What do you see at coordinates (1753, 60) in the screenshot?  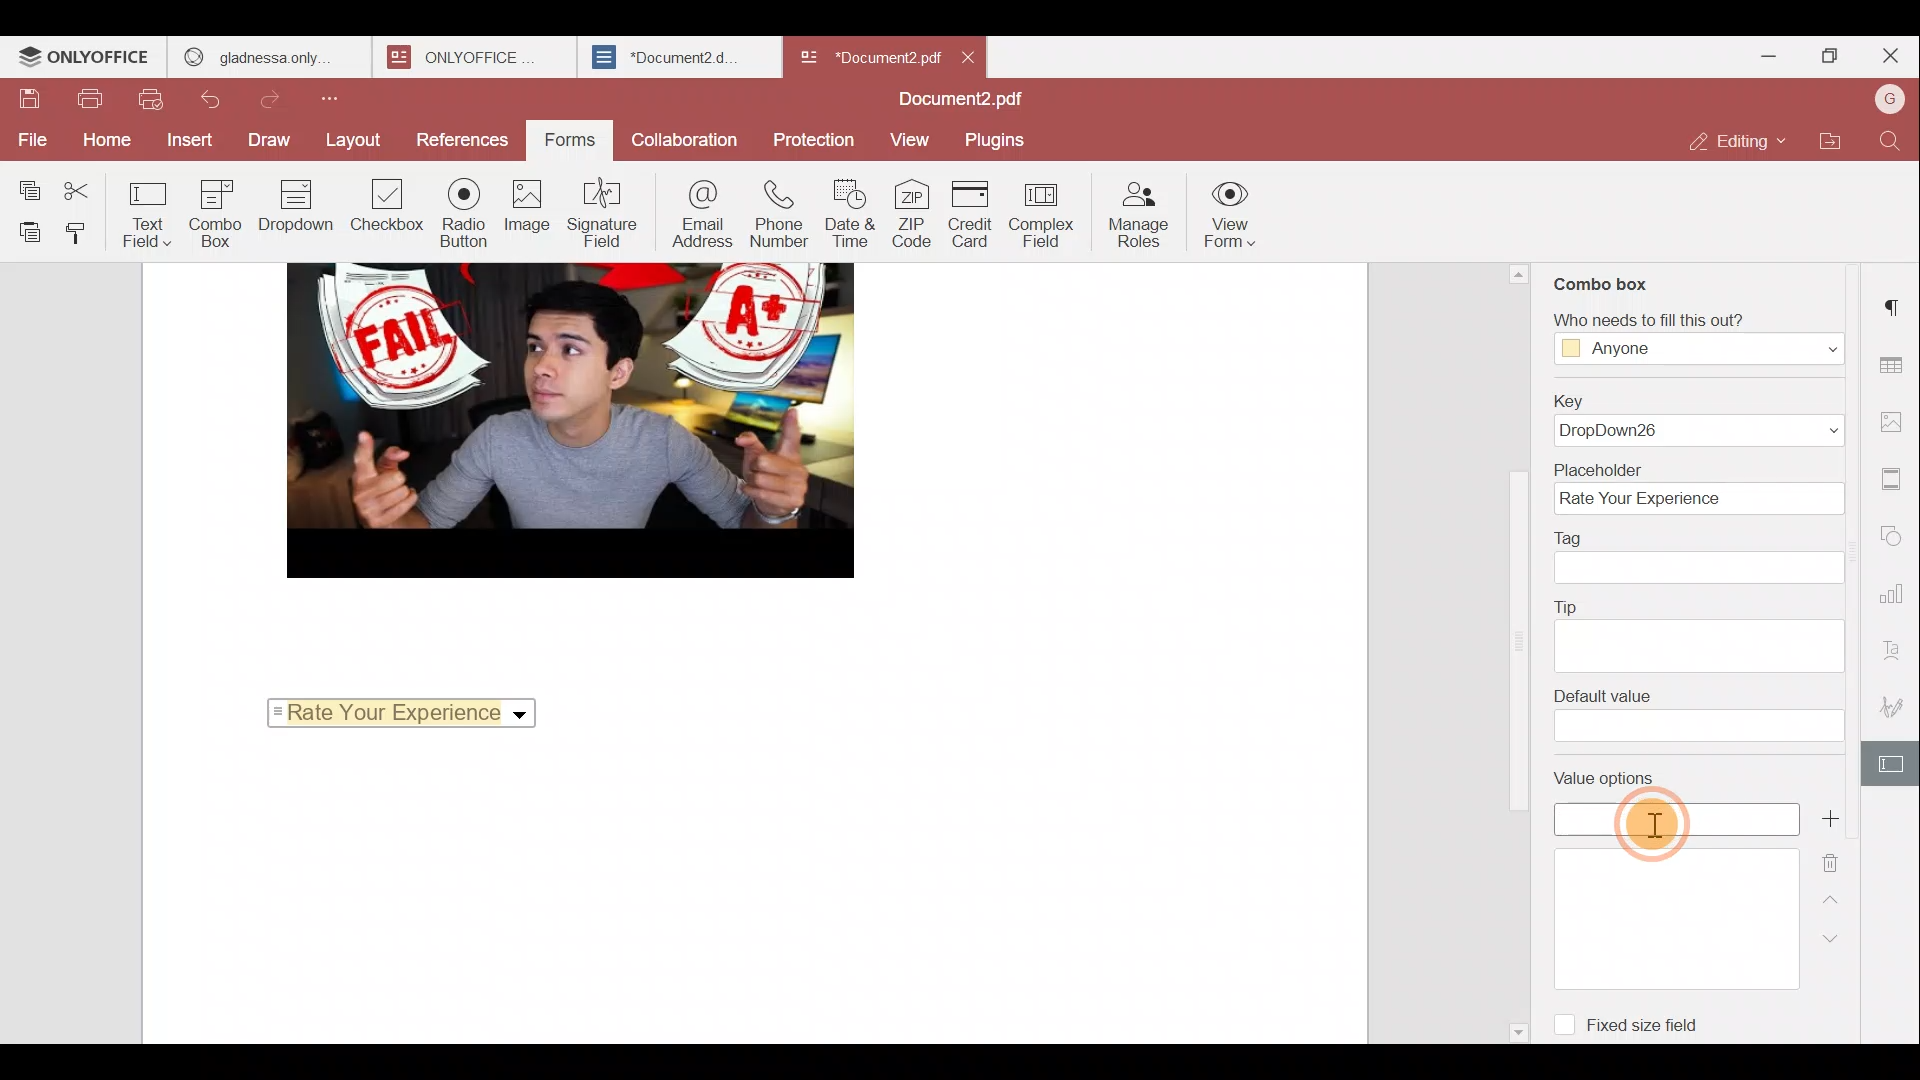 I see `Minimize` at bounding box center [1753, 60].